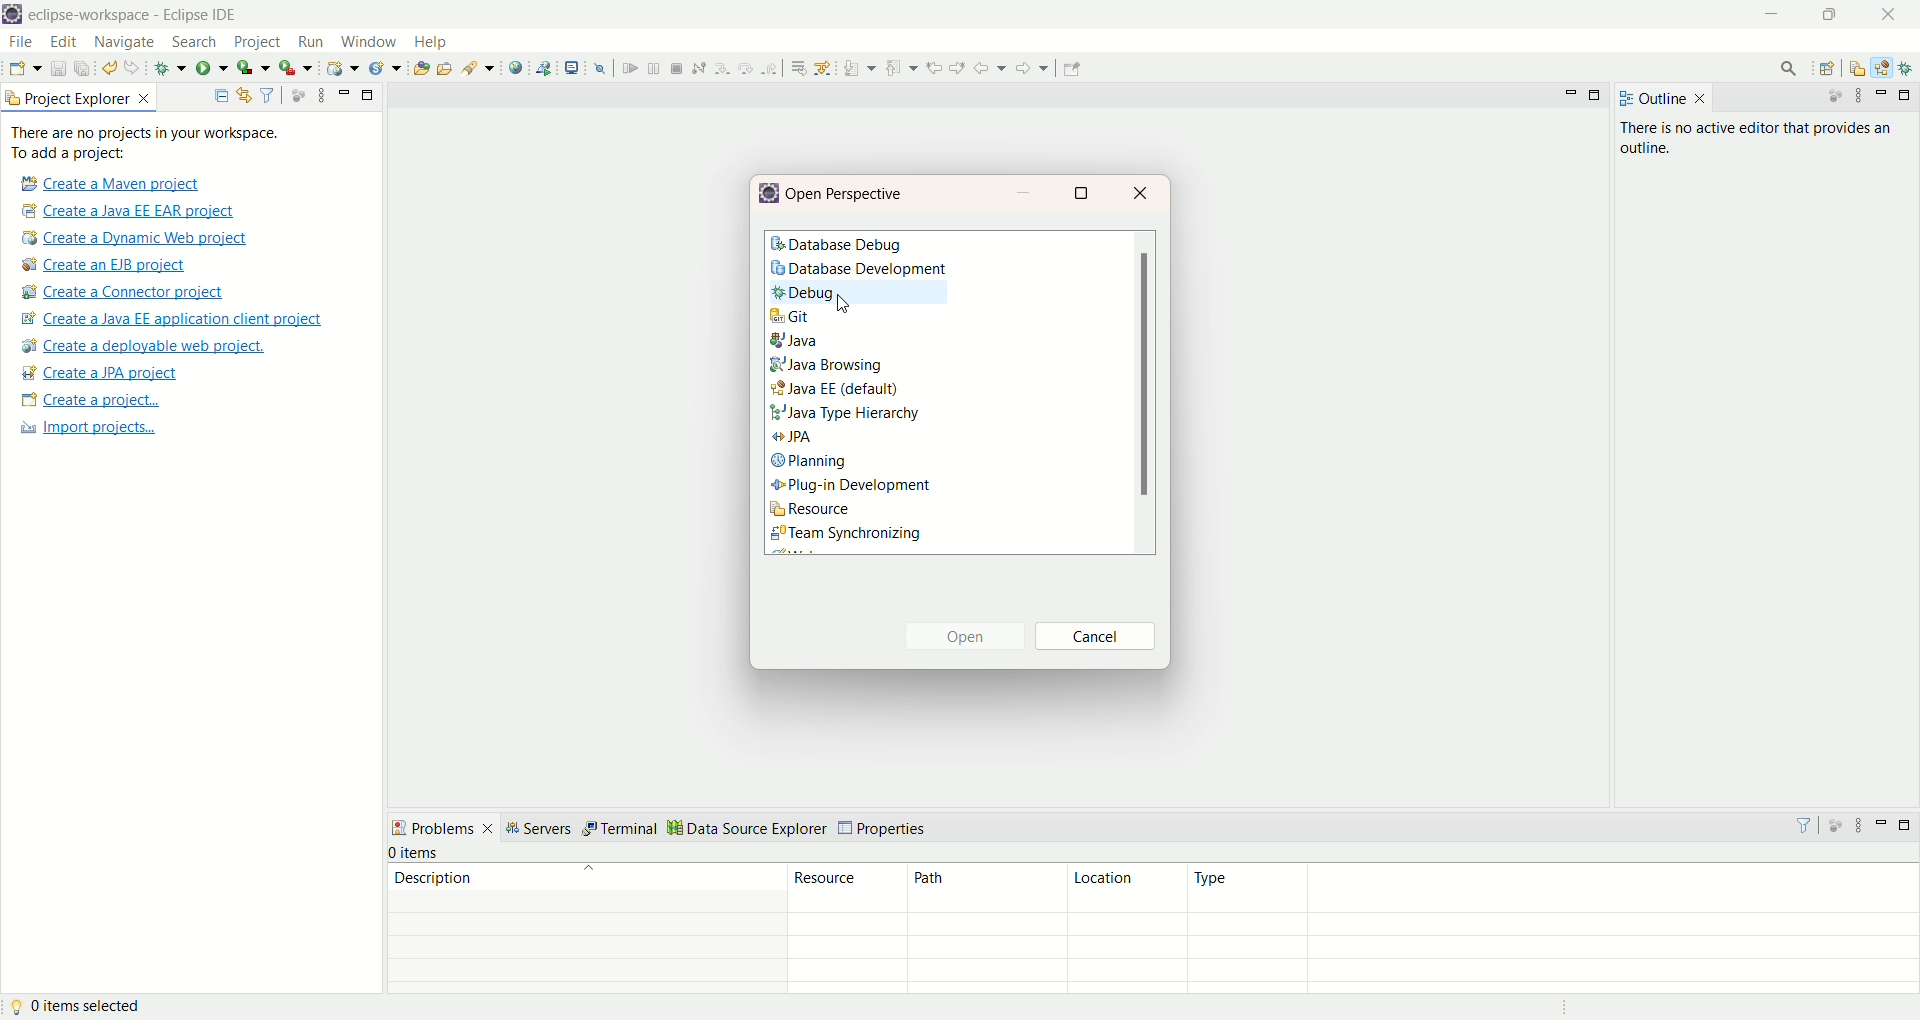 Image resolution: width=1920 pixels, height=1020 pixels. Describe the element at coordinates (1882, 825) in the screenshot. I see `minimize` at that location.